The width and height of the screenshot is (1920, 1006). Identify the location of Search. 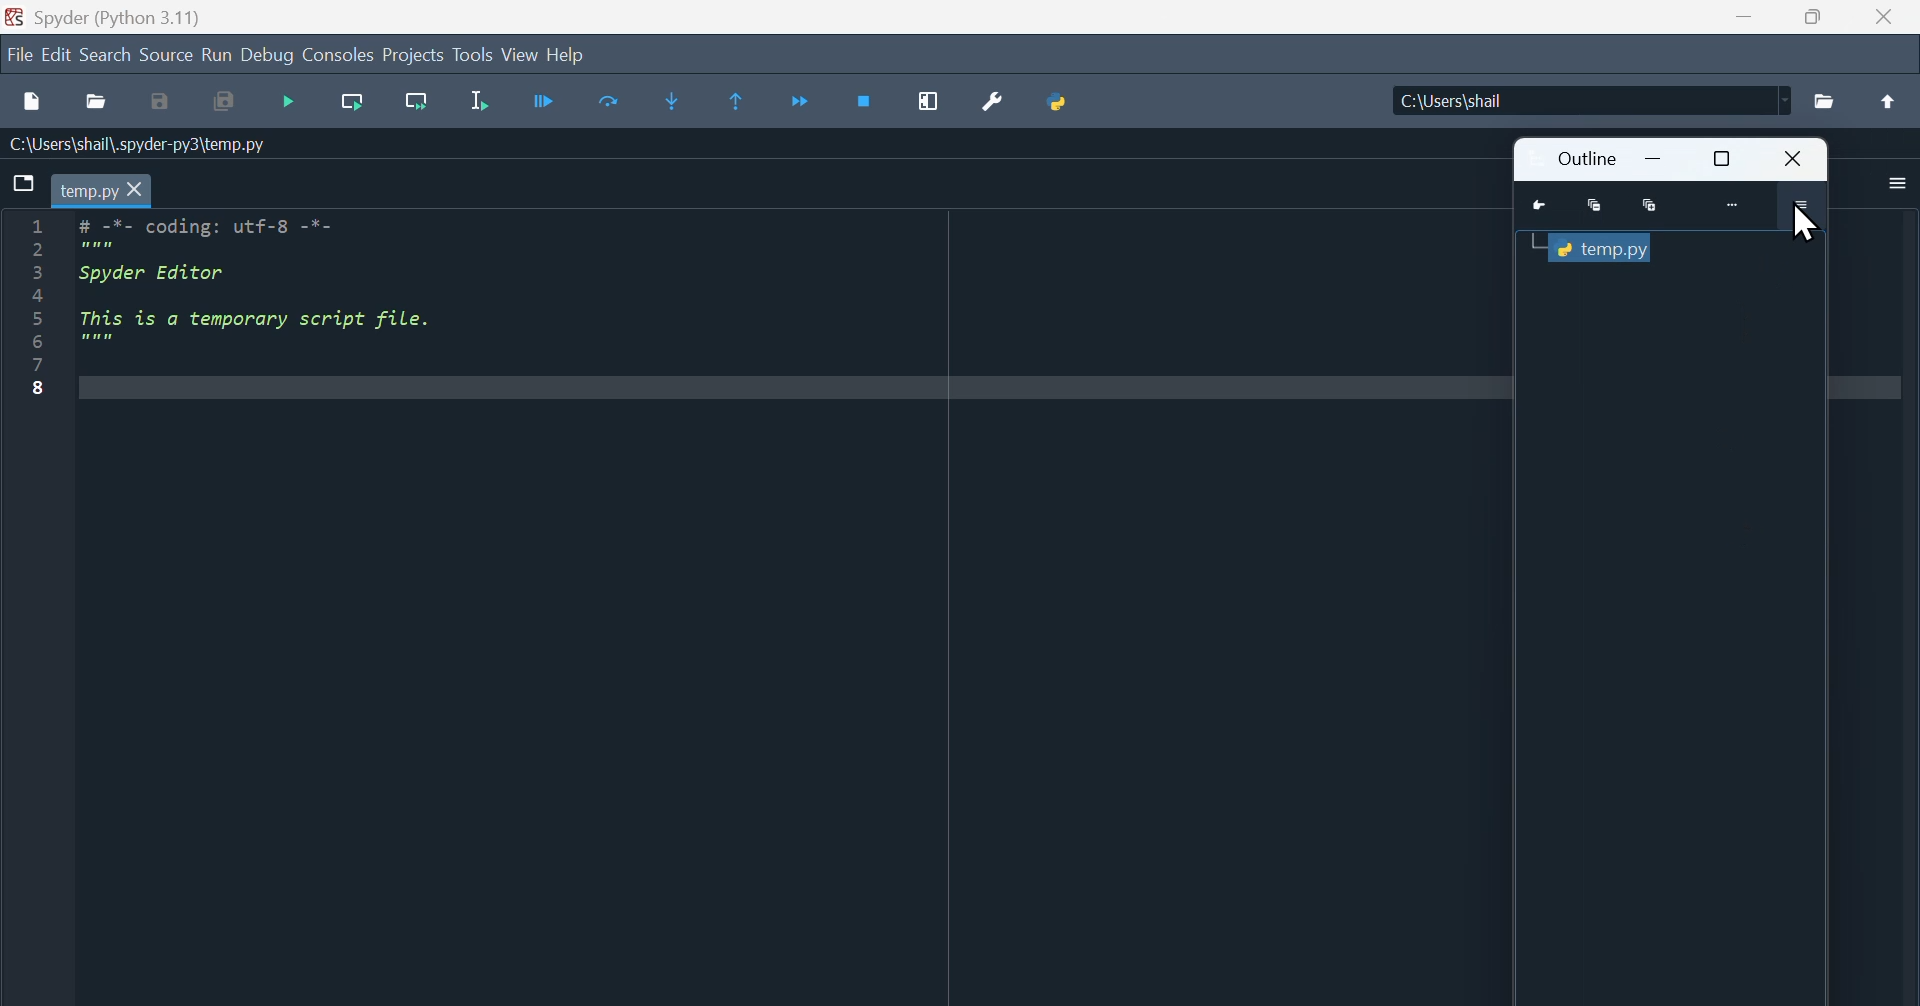
(107, 52).